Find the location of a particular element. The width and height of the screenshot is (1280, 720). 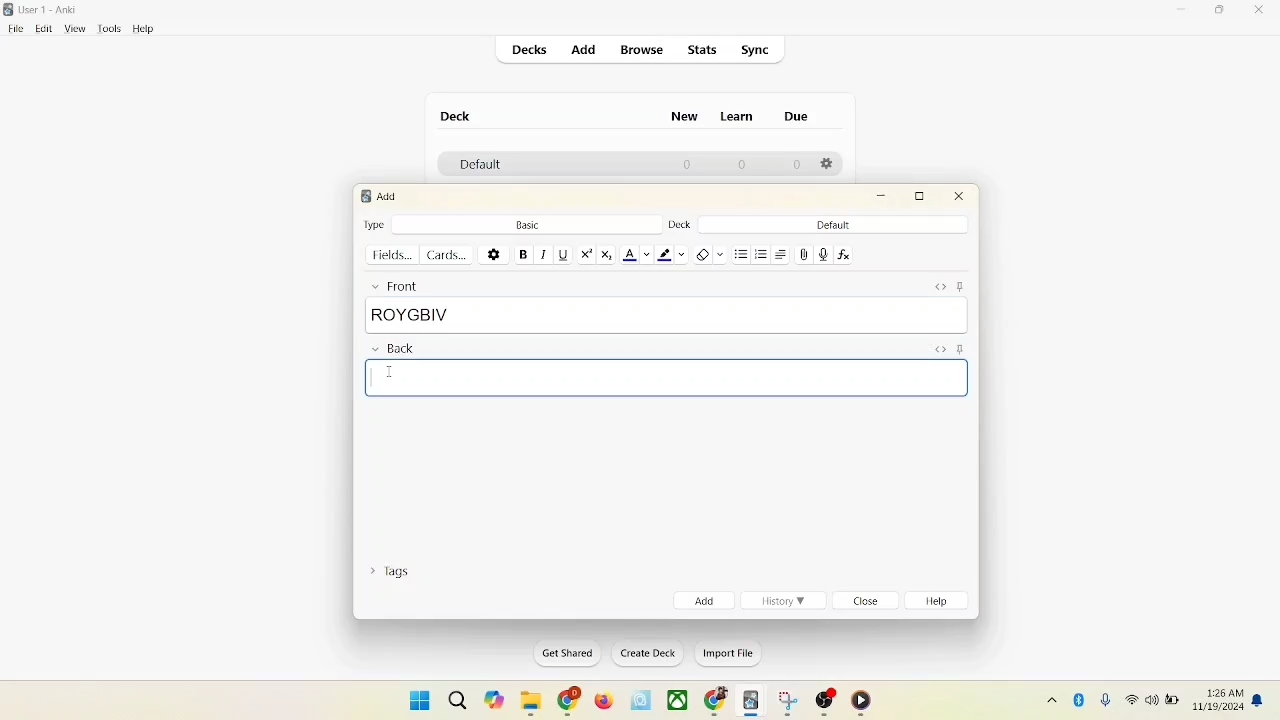

colors is located at coordinates (388, 372).